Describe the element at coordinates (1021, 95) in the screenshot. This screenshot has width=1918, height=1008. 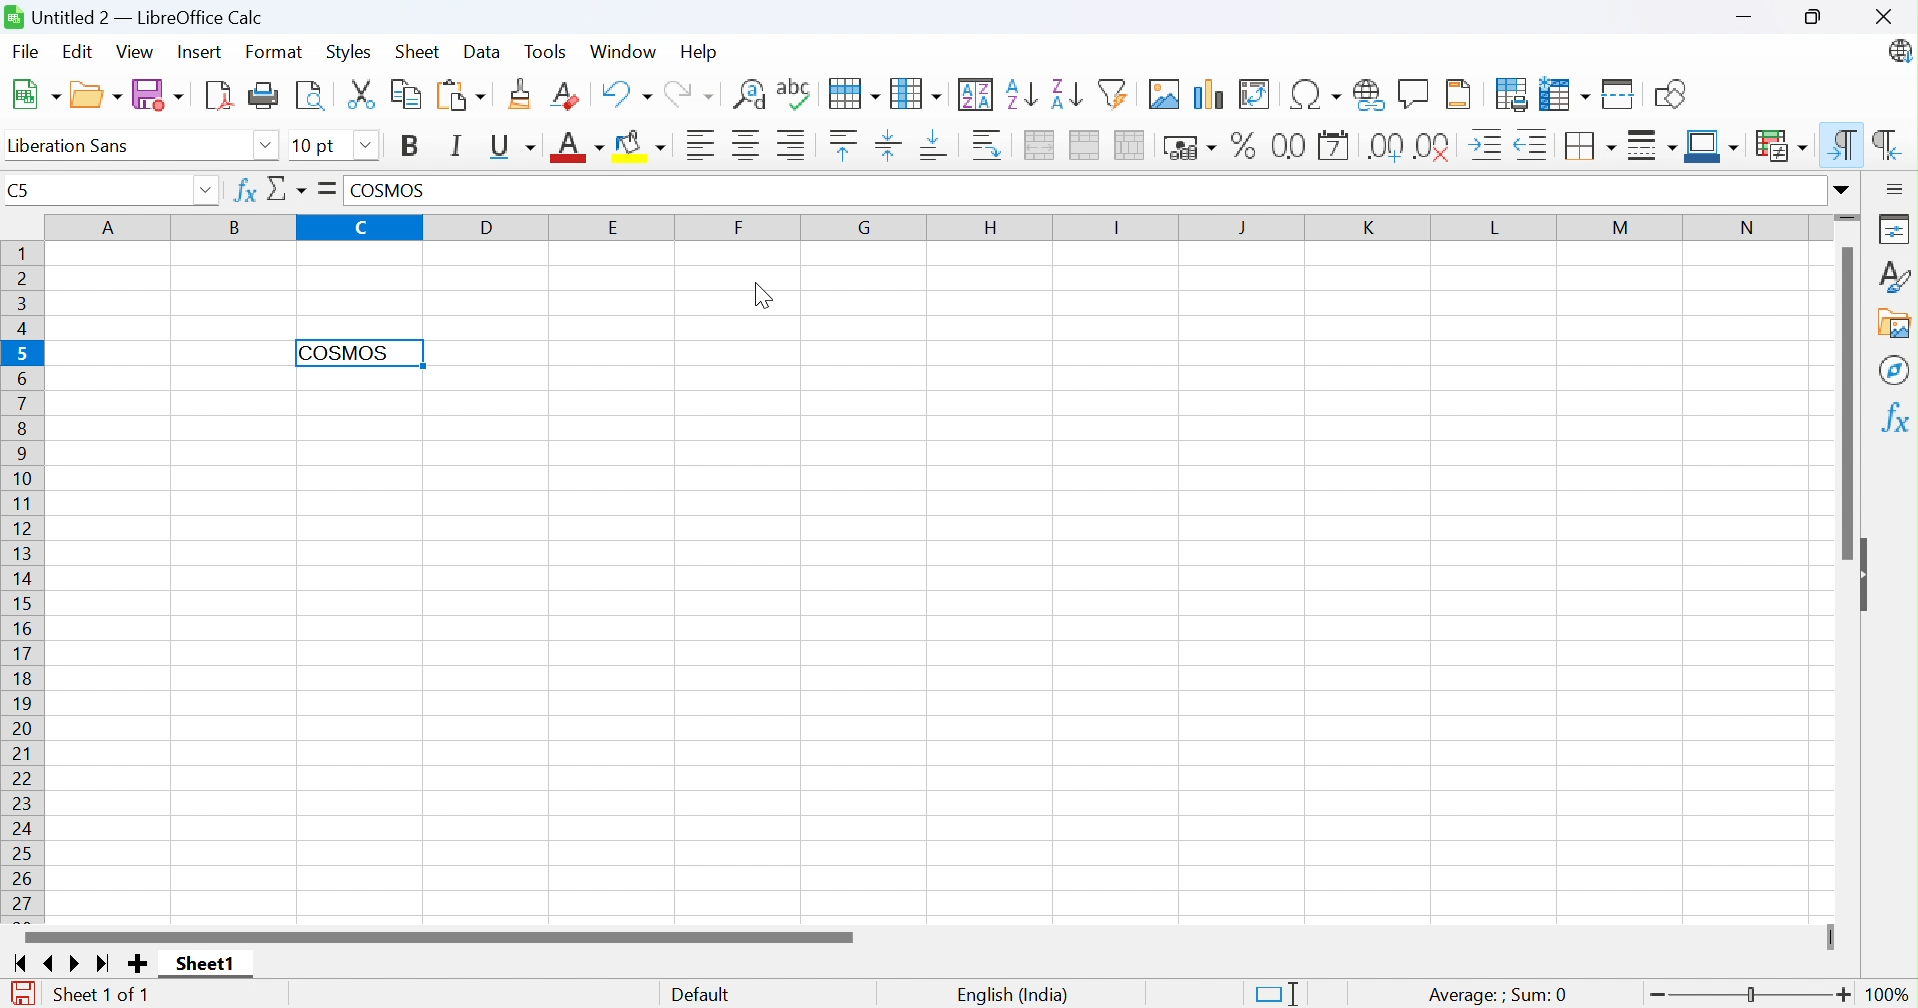
I see `Sort ascending` at that location.